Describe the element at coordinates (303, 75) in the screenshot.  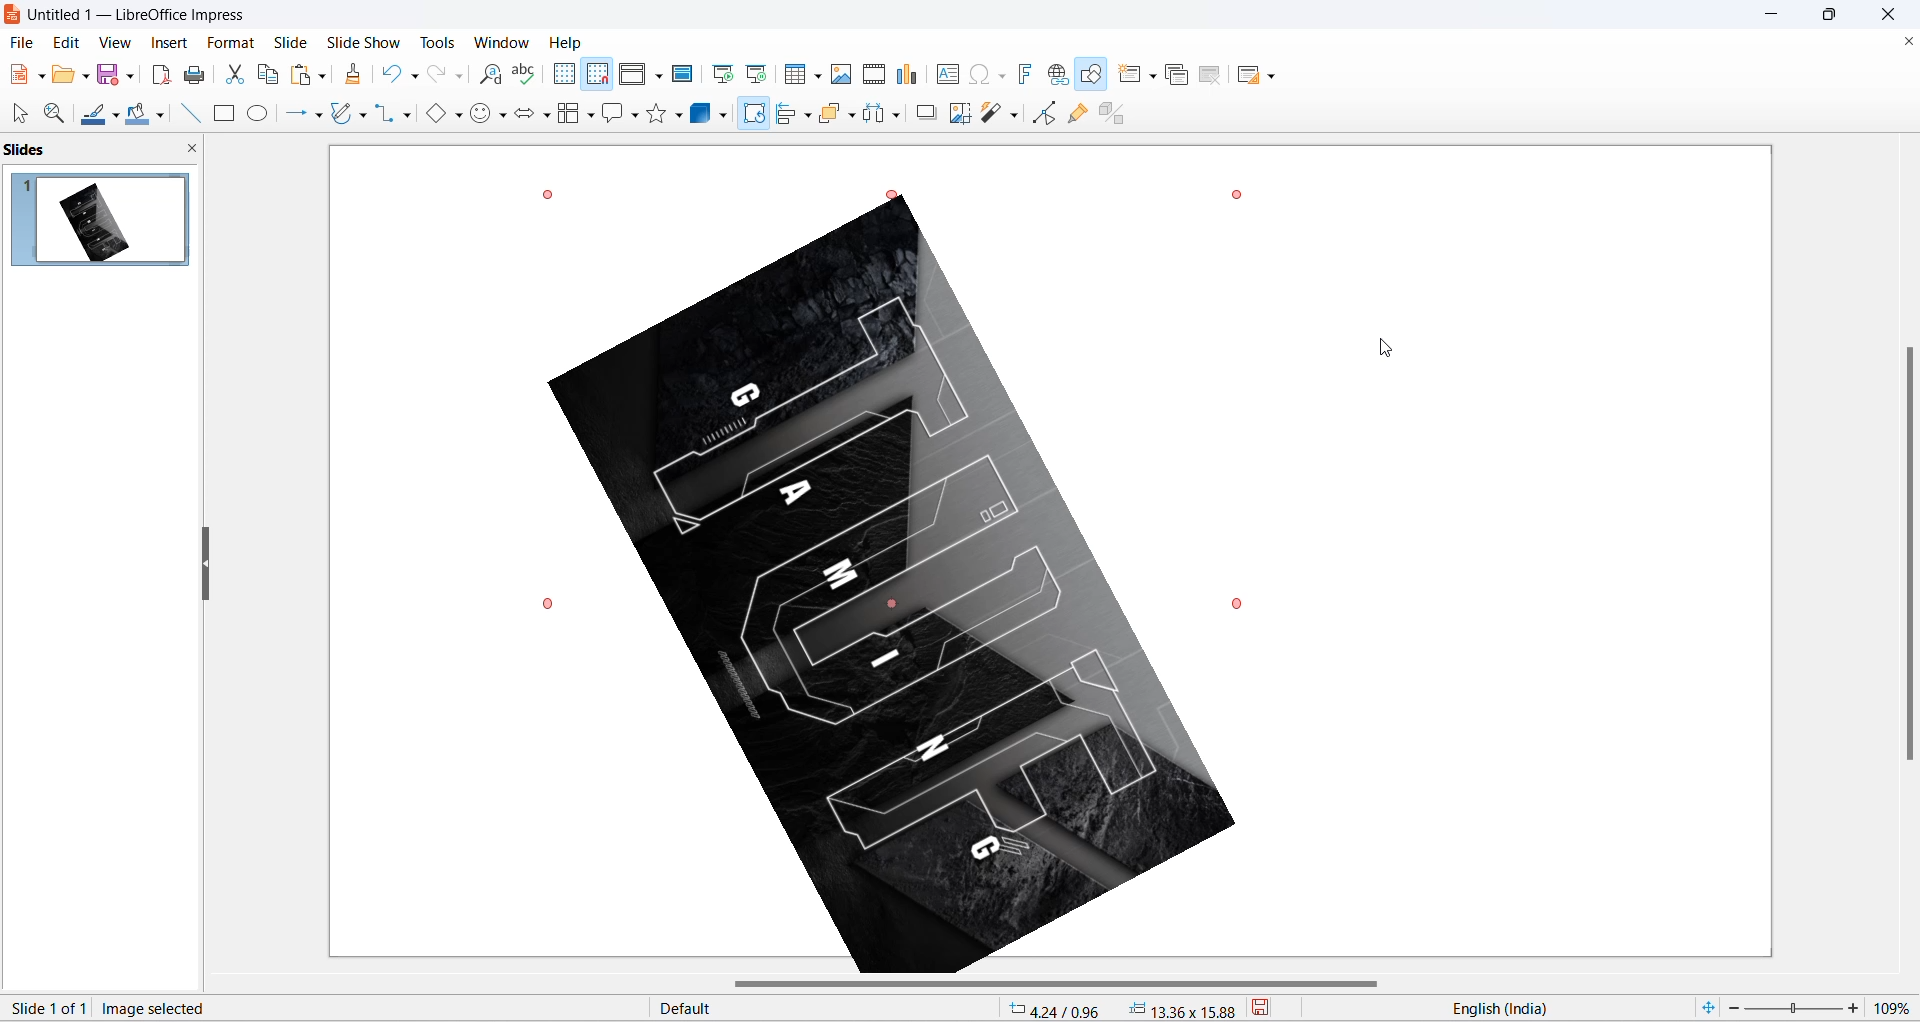
I see `paste` at that location.